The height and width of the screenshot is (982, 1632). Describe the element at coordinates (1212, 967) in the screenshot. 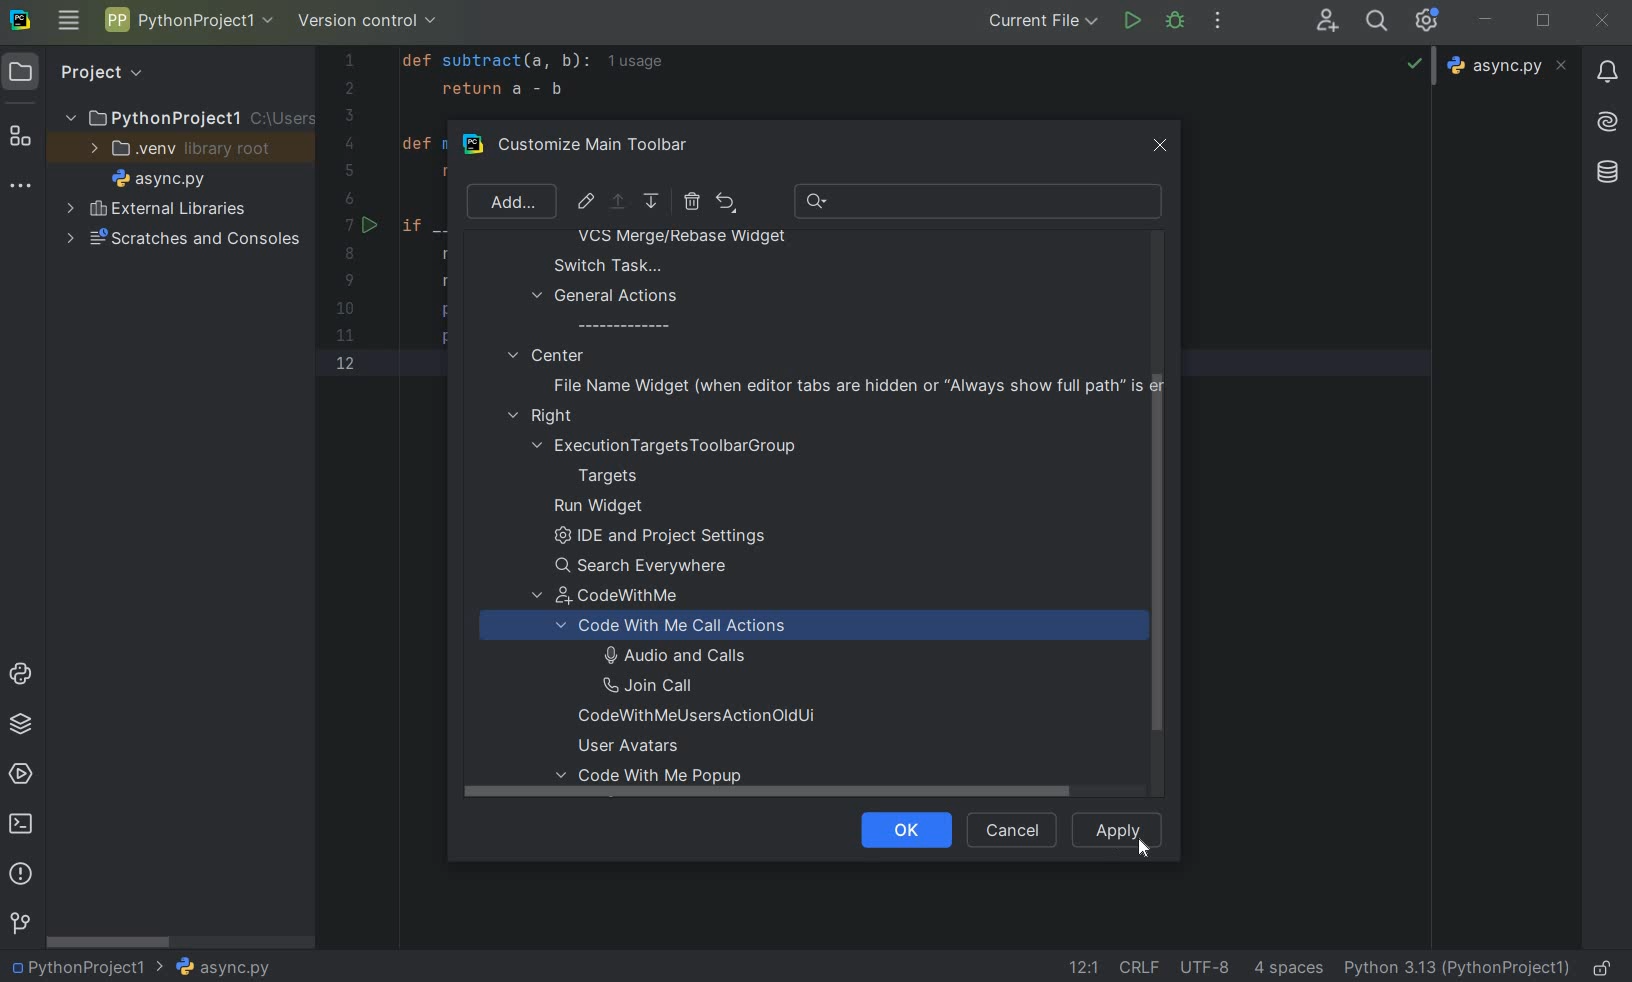

I see `FILE ENCODING` at that location.